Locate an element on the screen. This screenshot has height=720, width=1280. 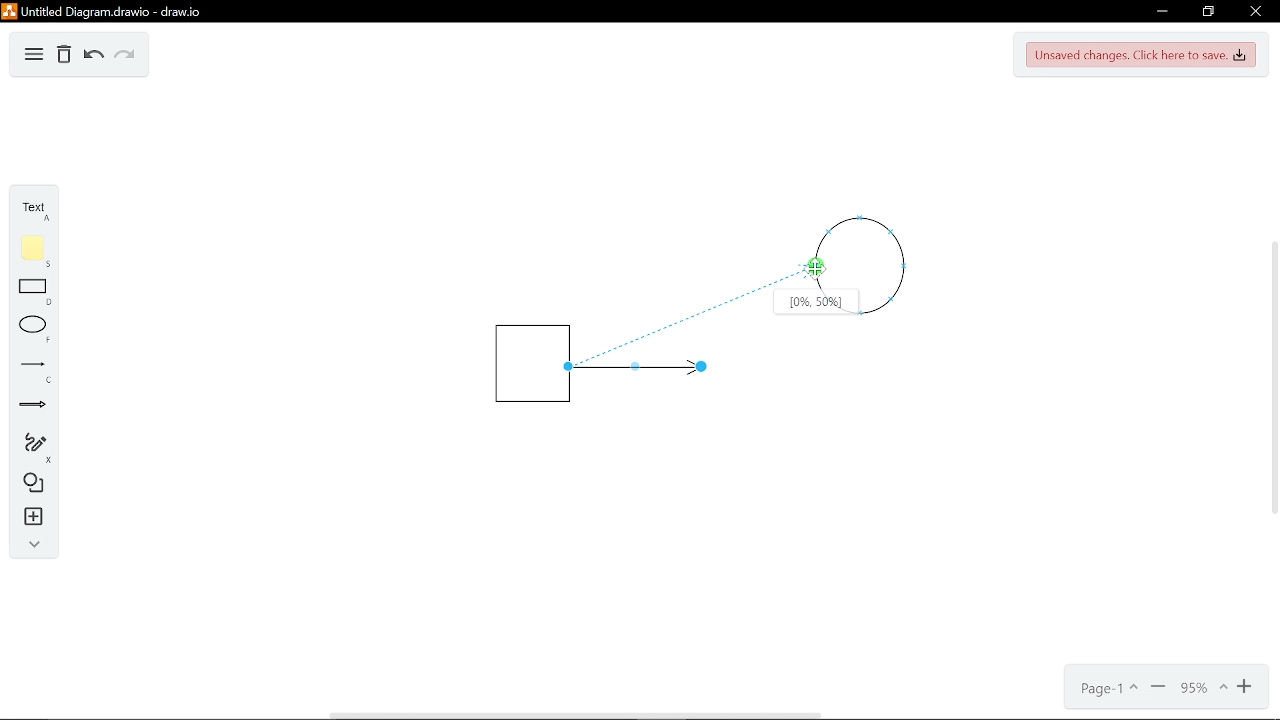
Untitled Diagramdrawio - draw.io is located at coordinates (104, 11).